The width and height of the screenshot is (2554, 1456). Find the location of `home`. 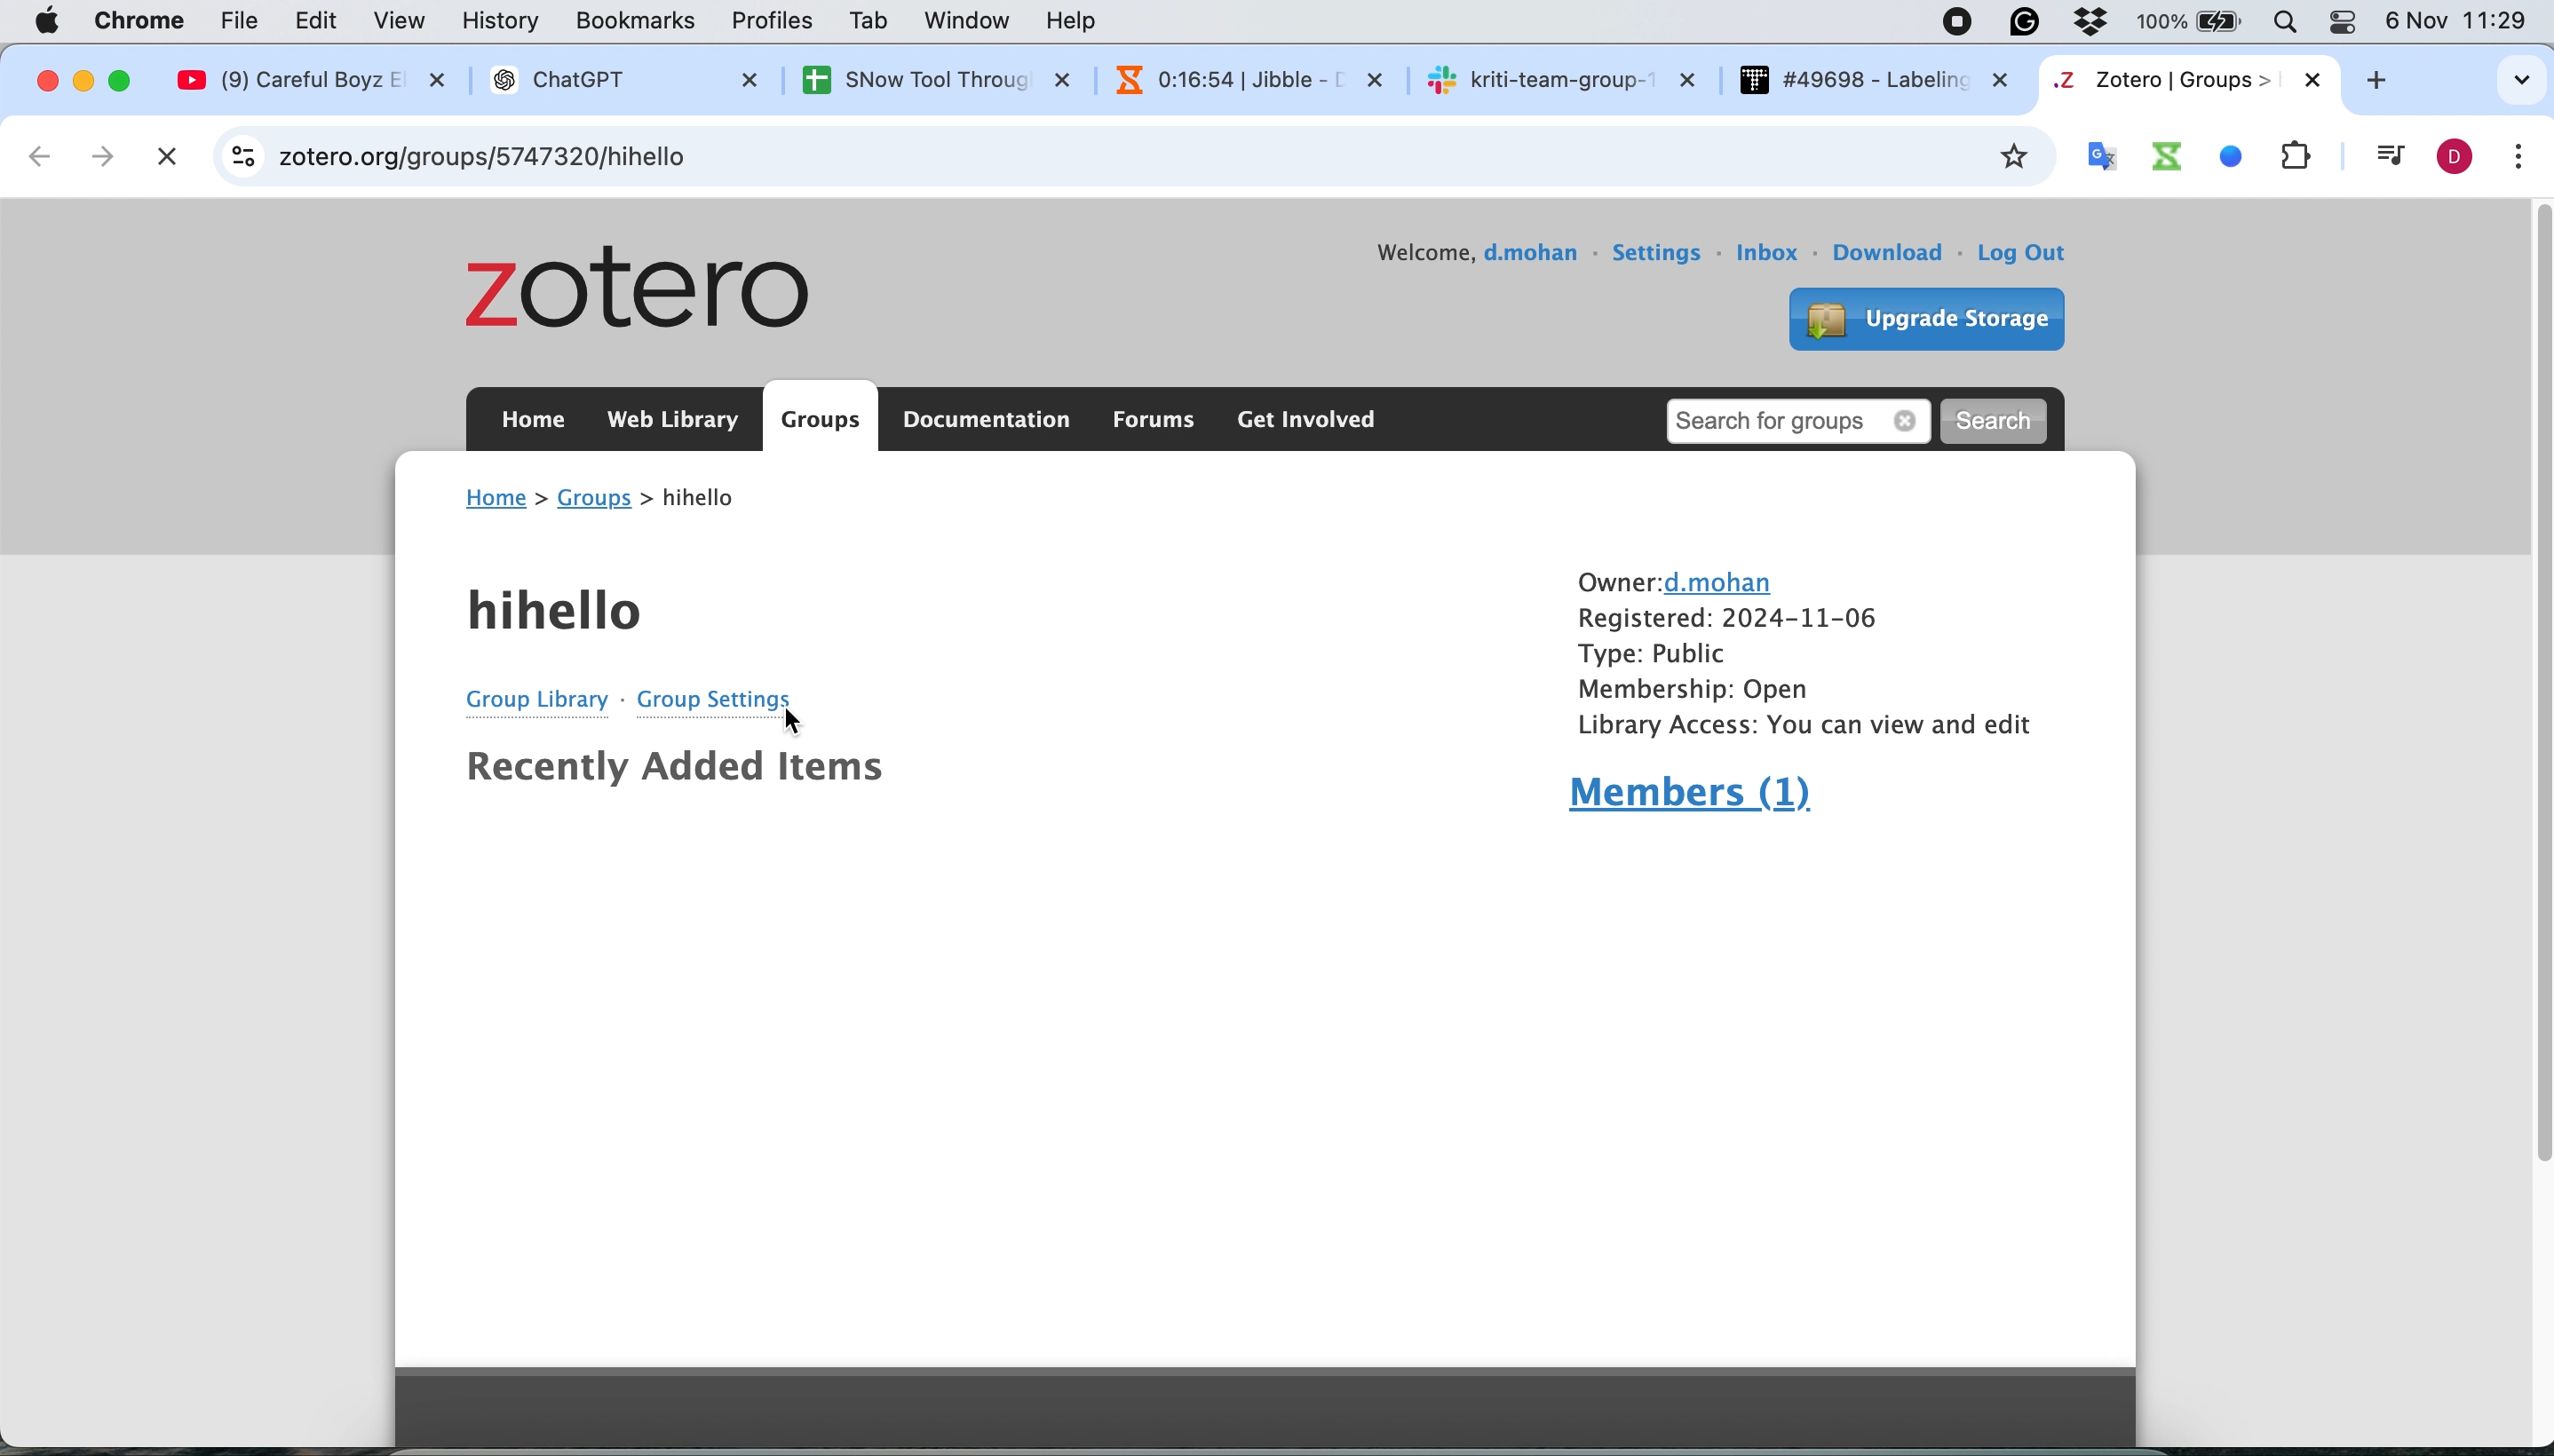

home is located at coordinates (497, 497).